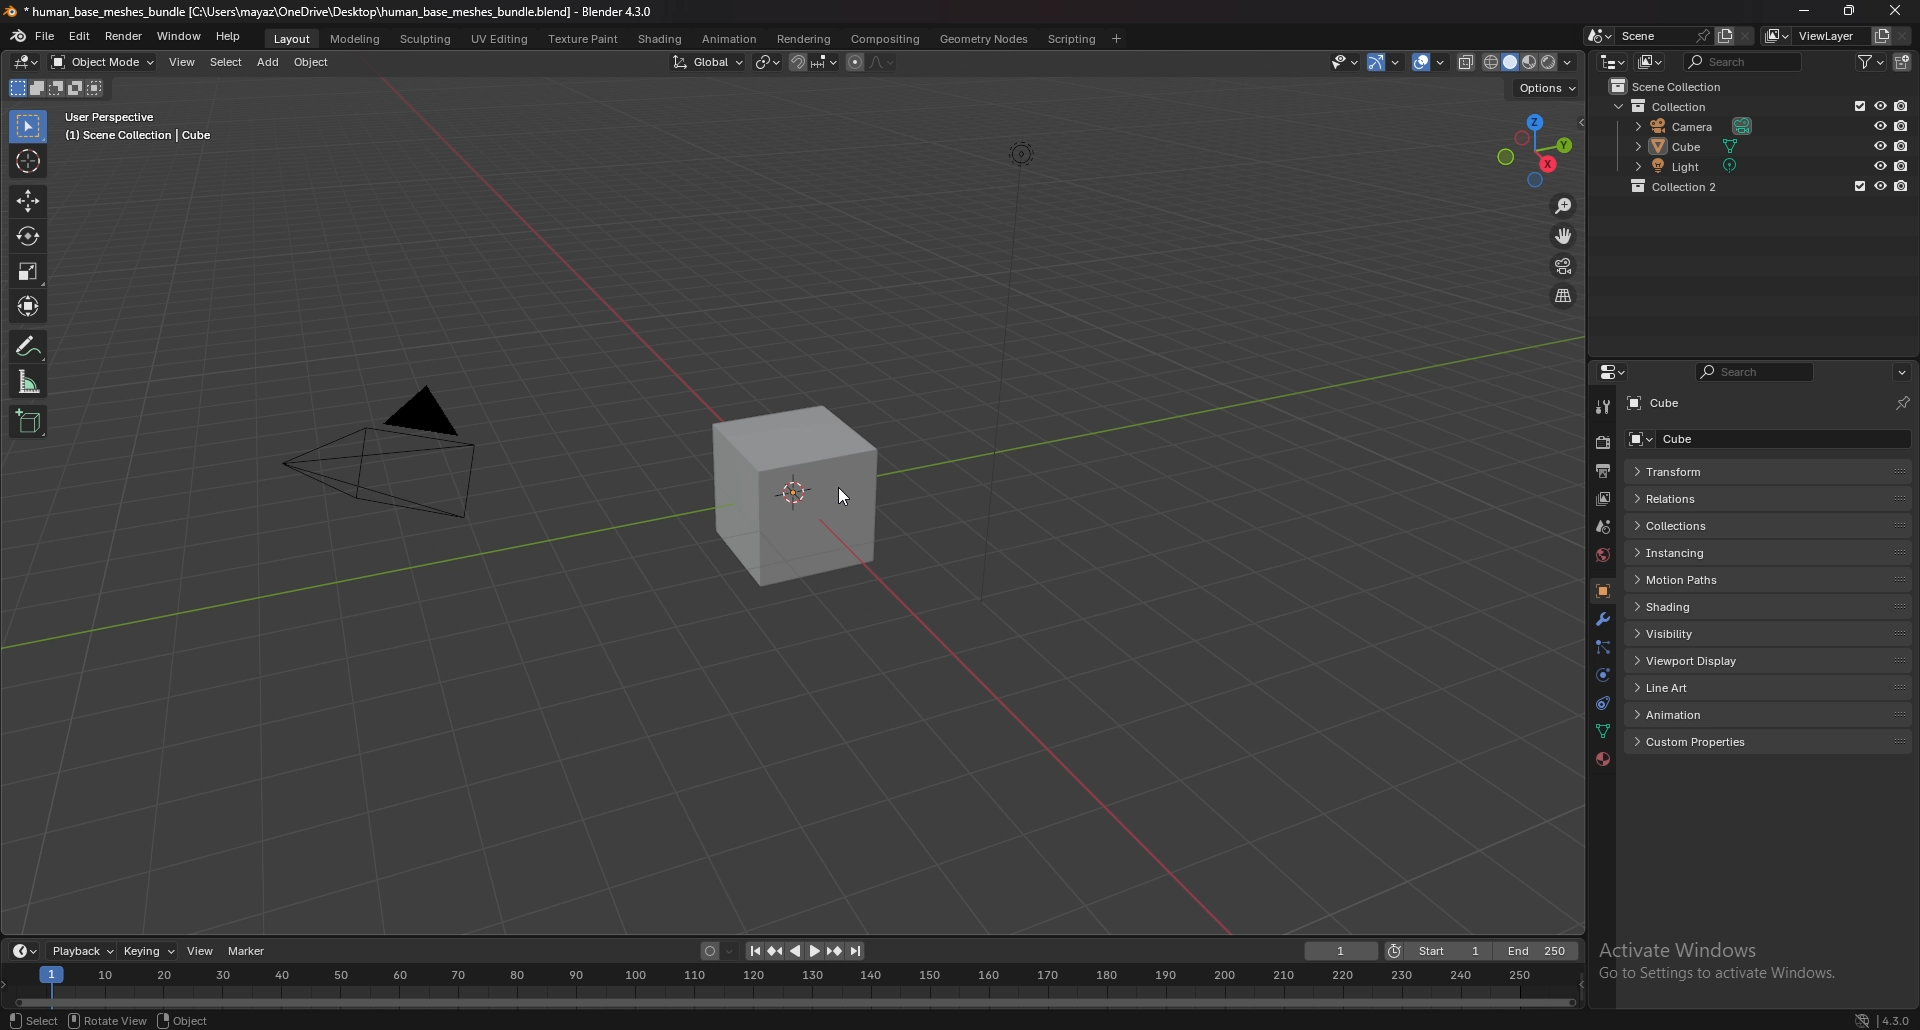  Describe the element at coordinates (1702, 146) in the screenshot. I see `cube` at that location.